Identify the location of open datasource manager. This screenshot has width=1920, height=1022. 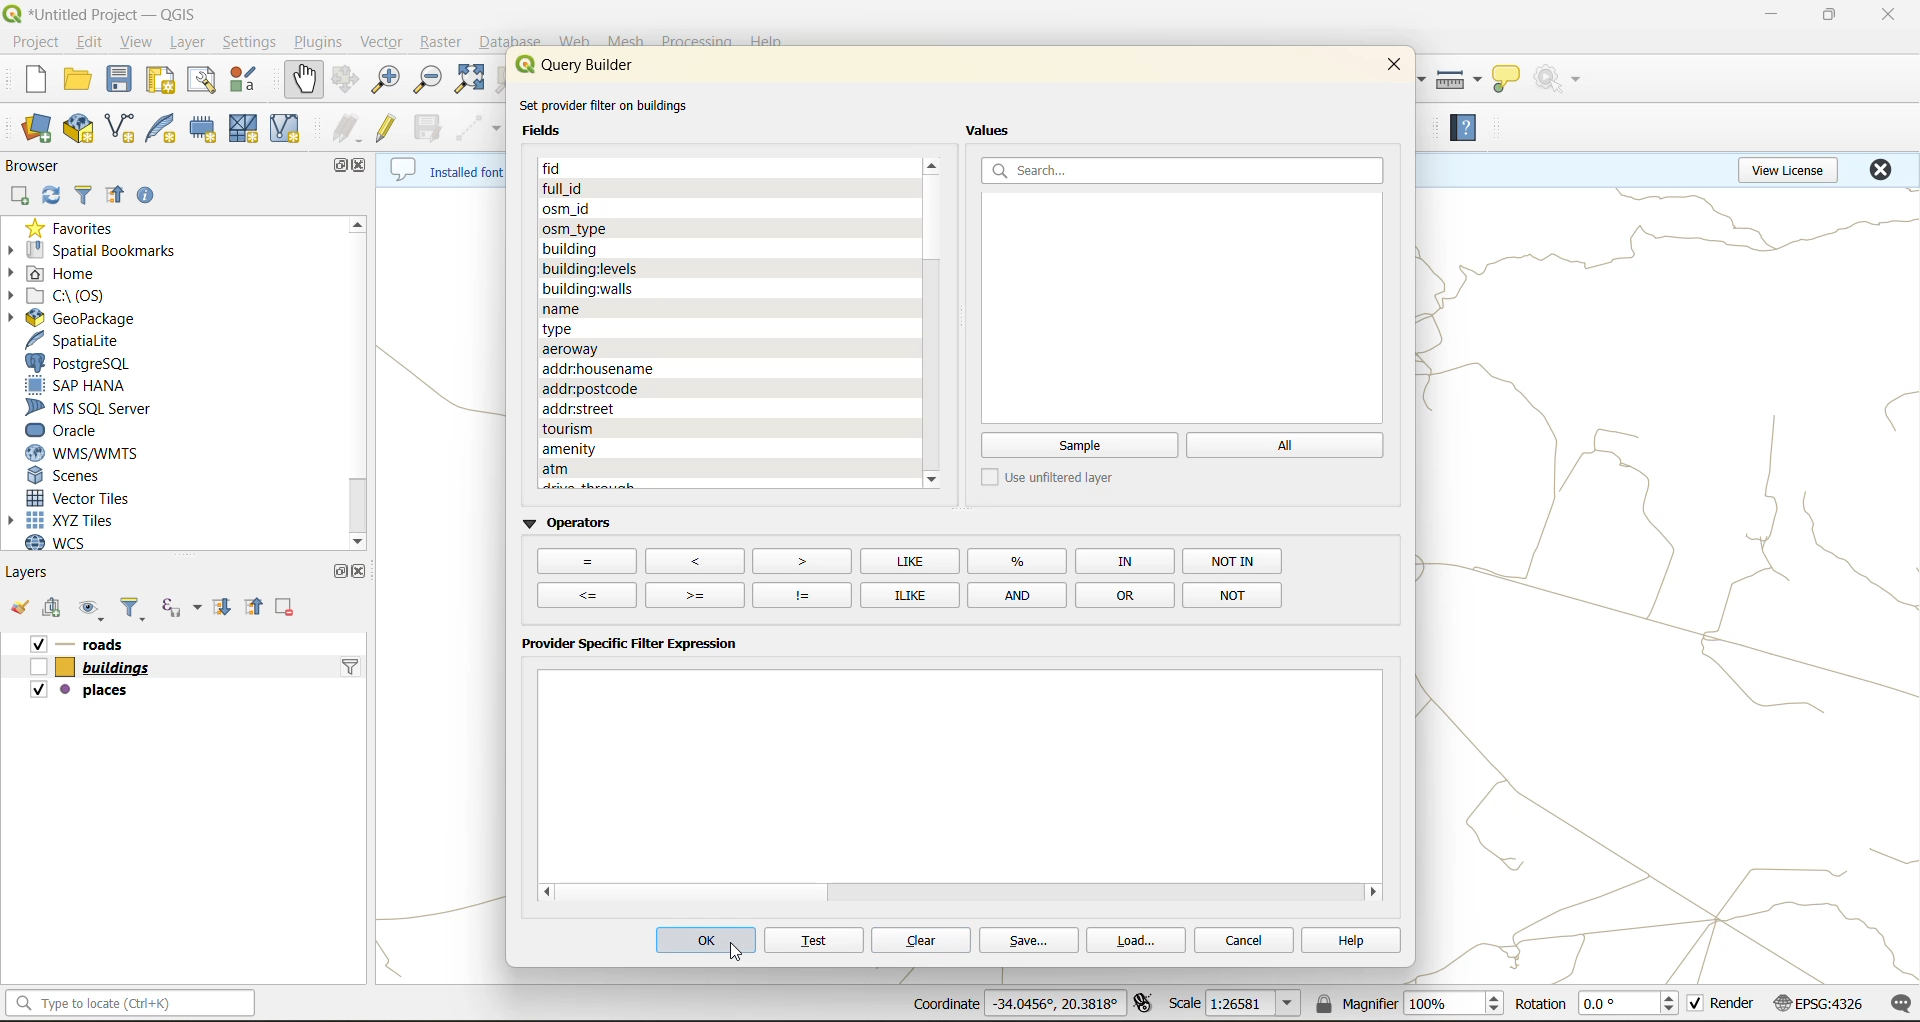
(28, 125).